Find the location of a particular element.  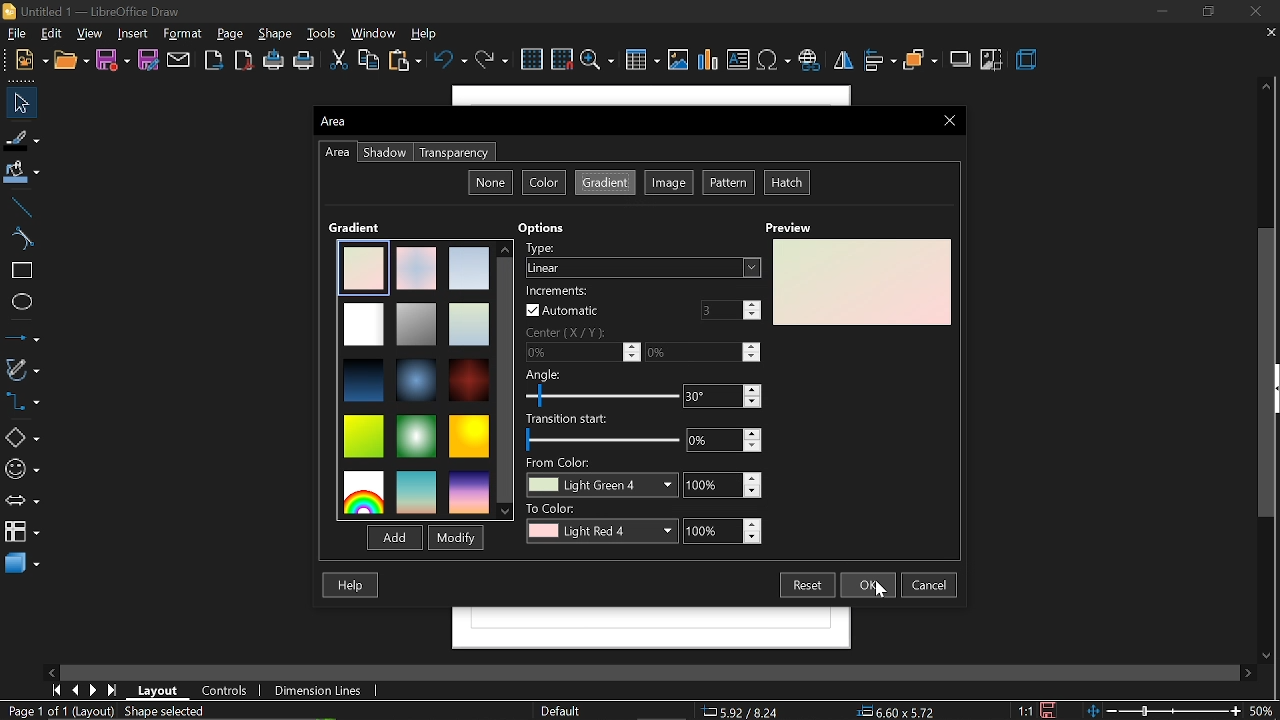

shape is located at coordinates (276, 34).